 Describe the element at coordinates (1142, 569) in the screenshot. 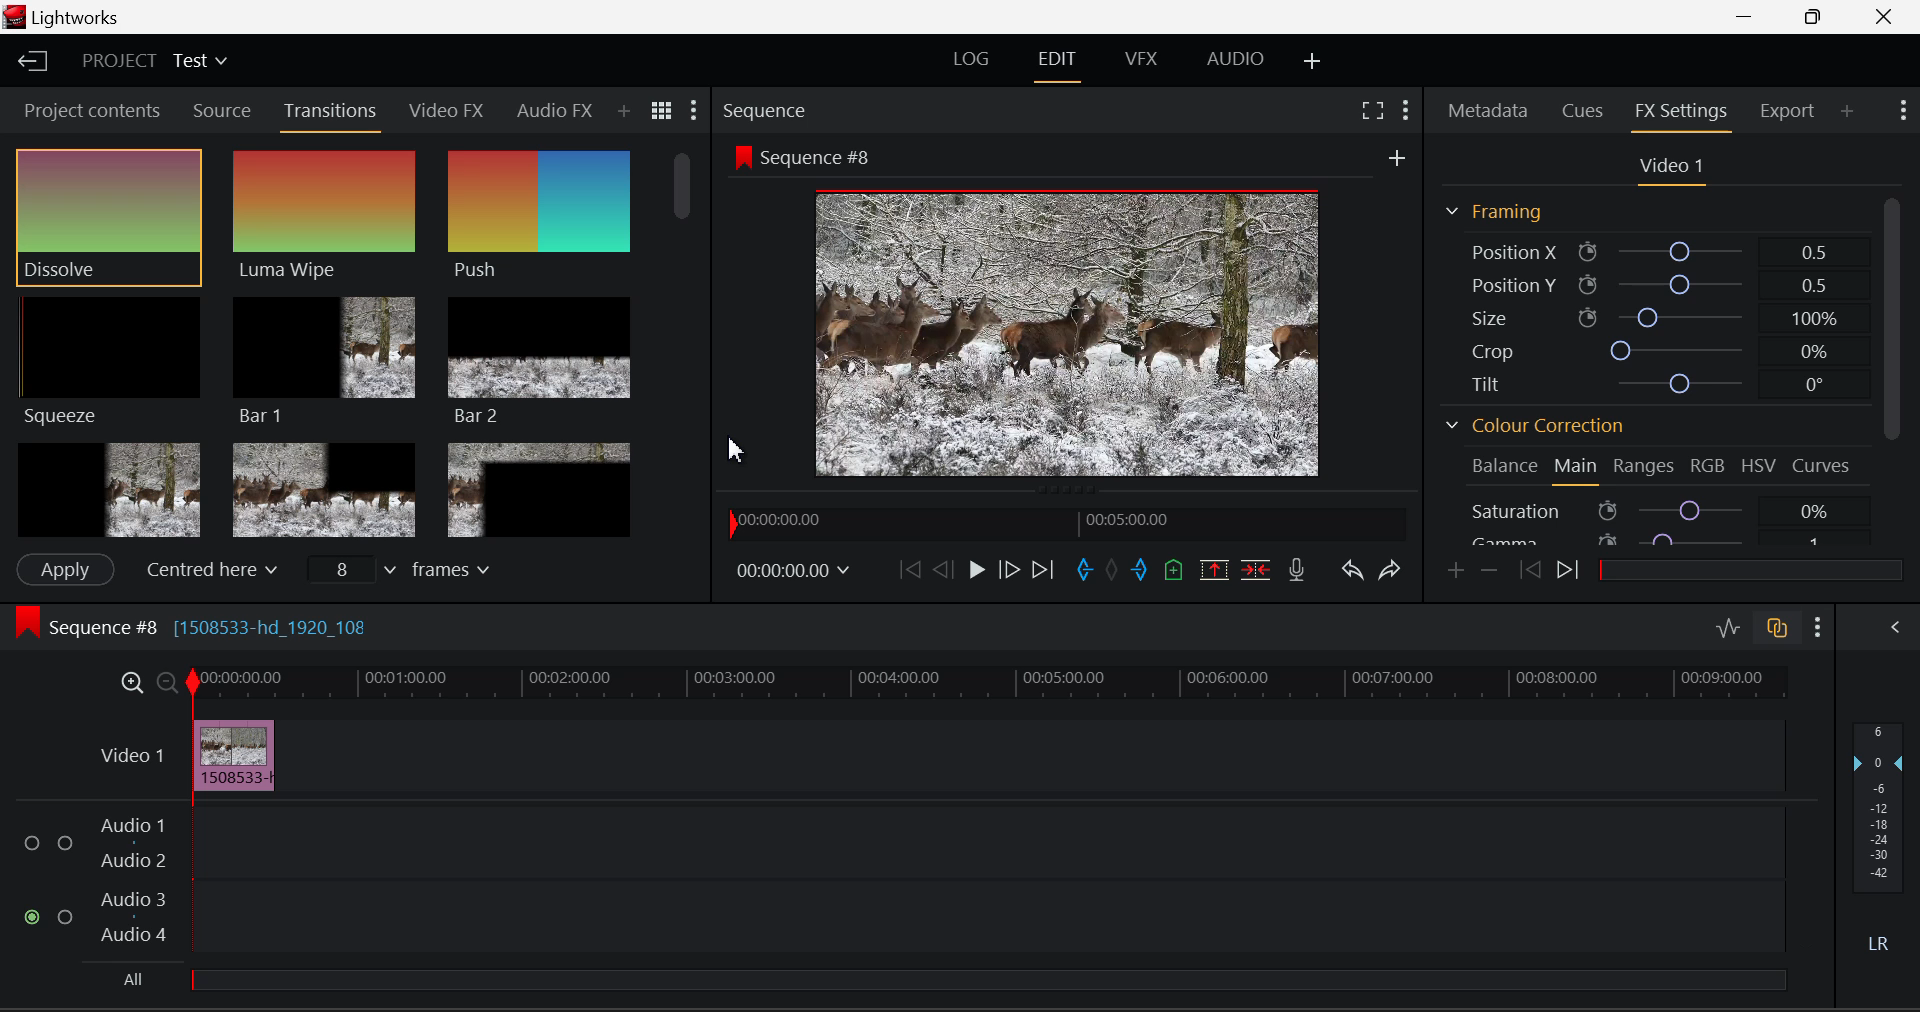

I see `Mark Out` at that location.